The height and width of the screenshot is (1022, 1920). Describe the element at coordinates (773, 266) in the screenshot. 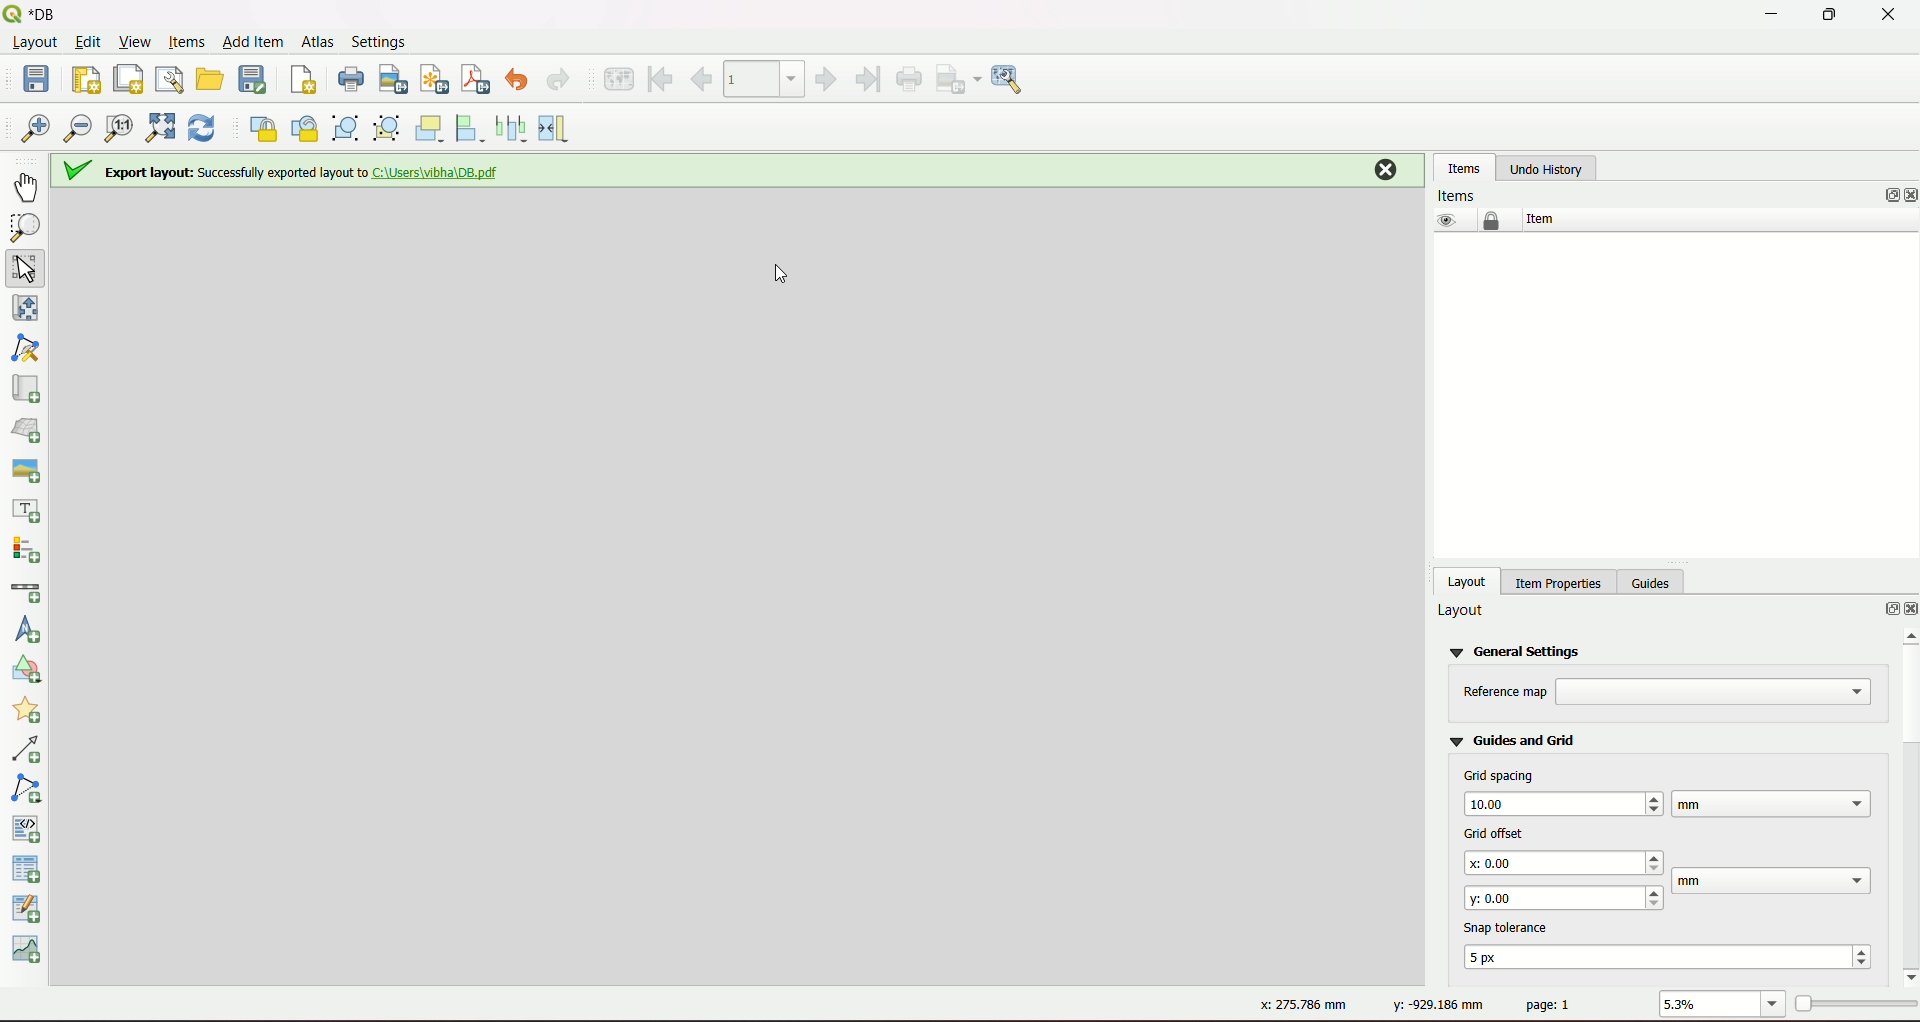

I see `cursor` at that location.